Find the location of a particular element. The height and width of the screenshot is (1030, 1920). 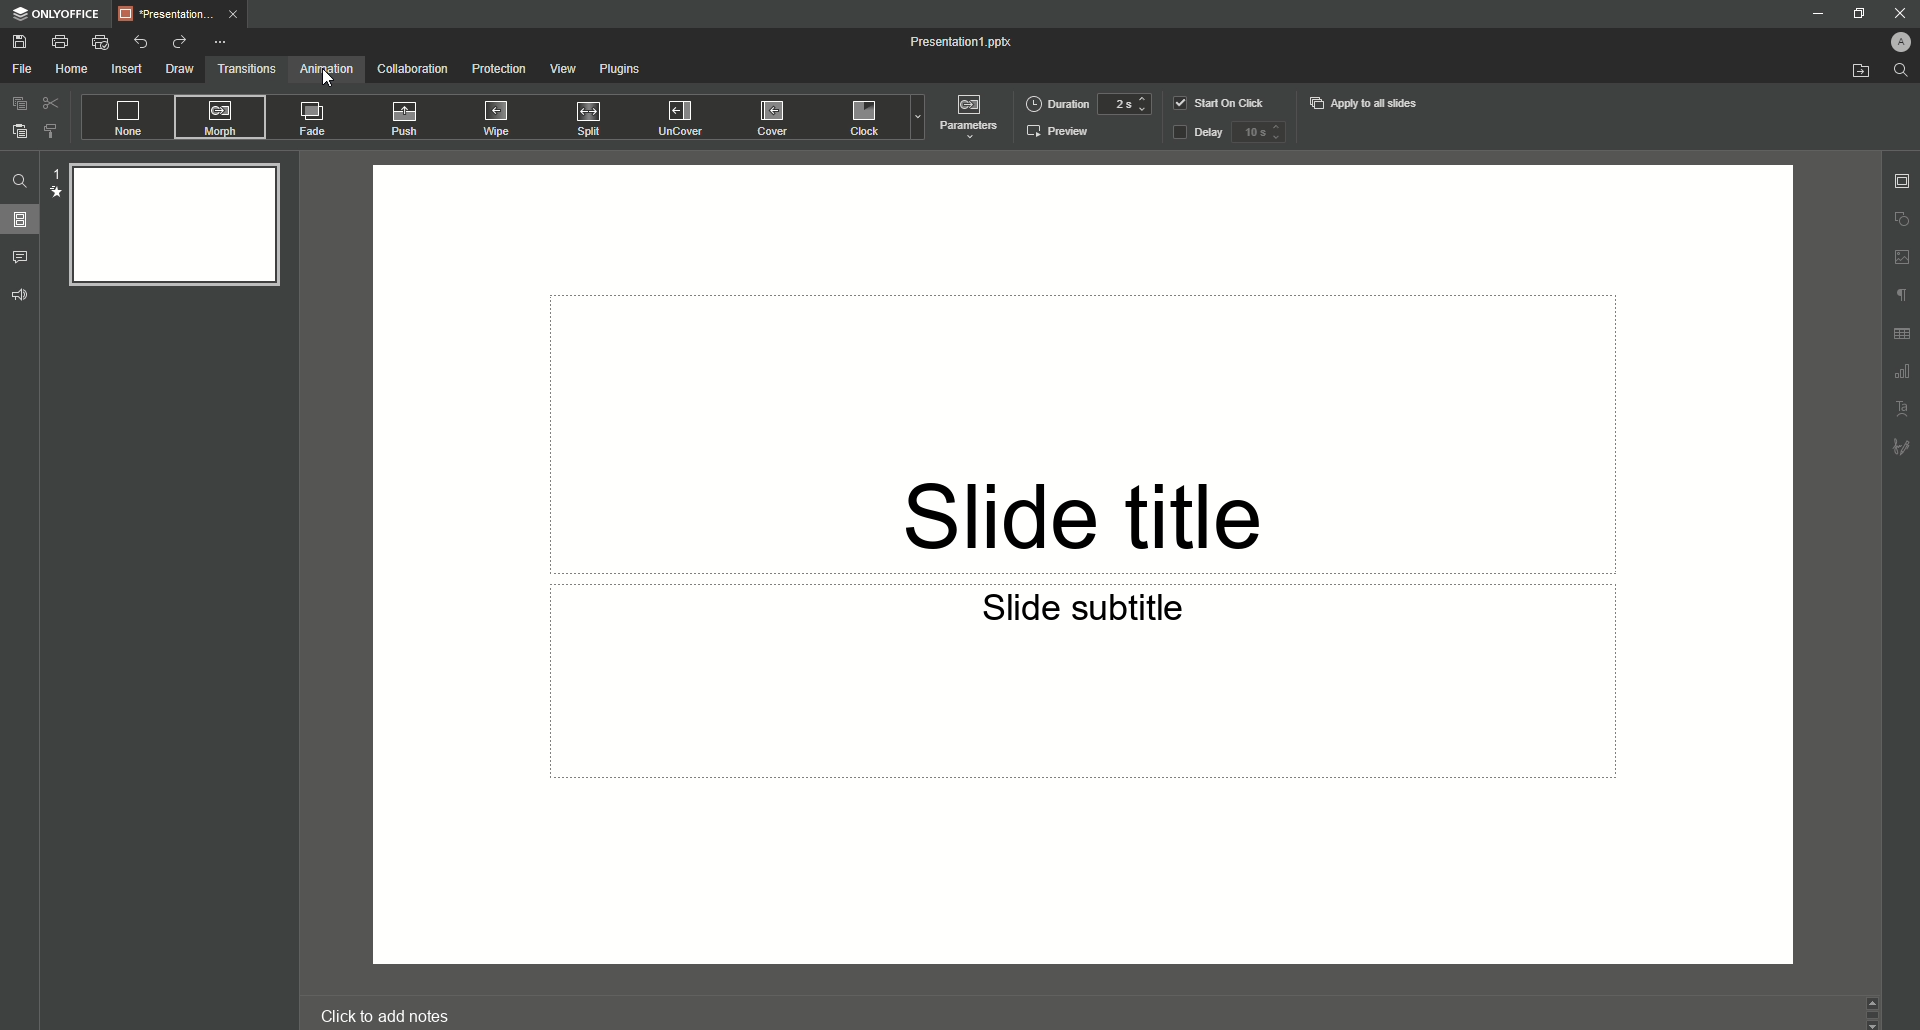

View is located at coordinates (562, 68).